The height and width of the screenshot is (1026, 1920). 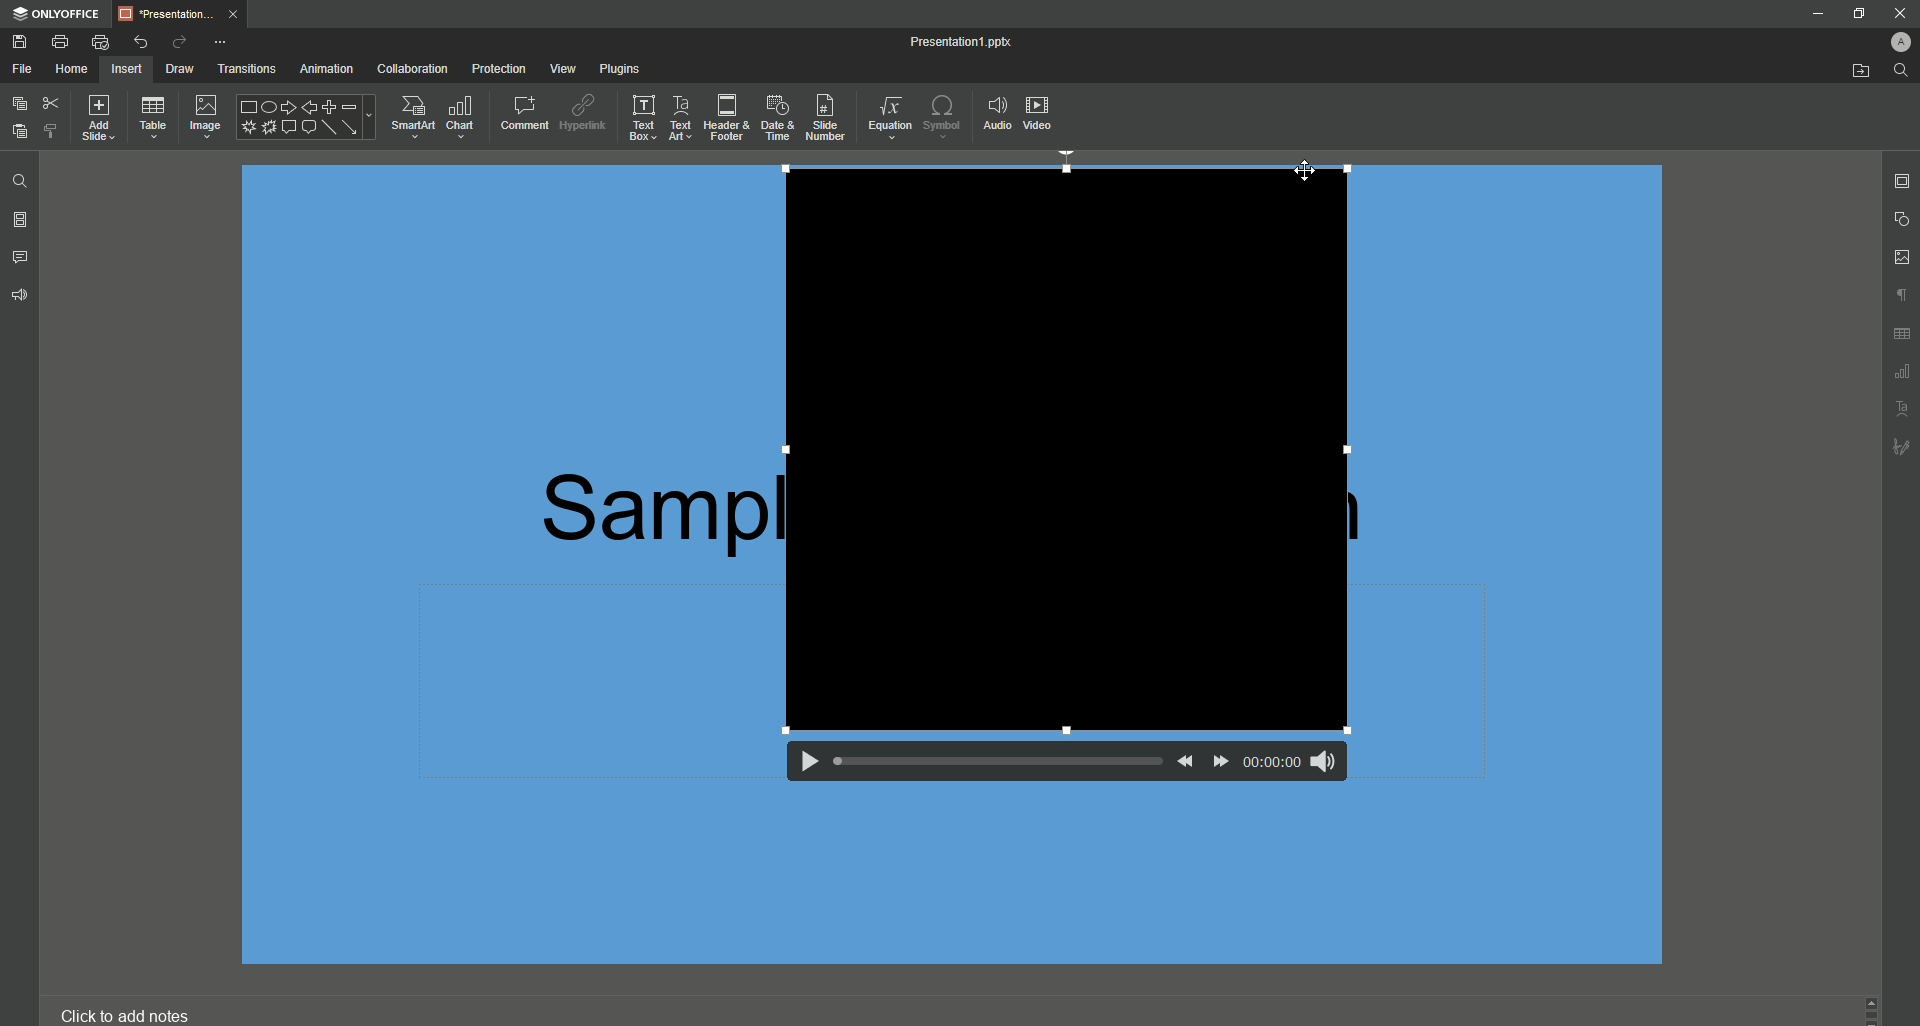 What do you see at coordinates (582, 112) in the screenshot?
I see `Hyperlink` at bounding box center [582, 112].